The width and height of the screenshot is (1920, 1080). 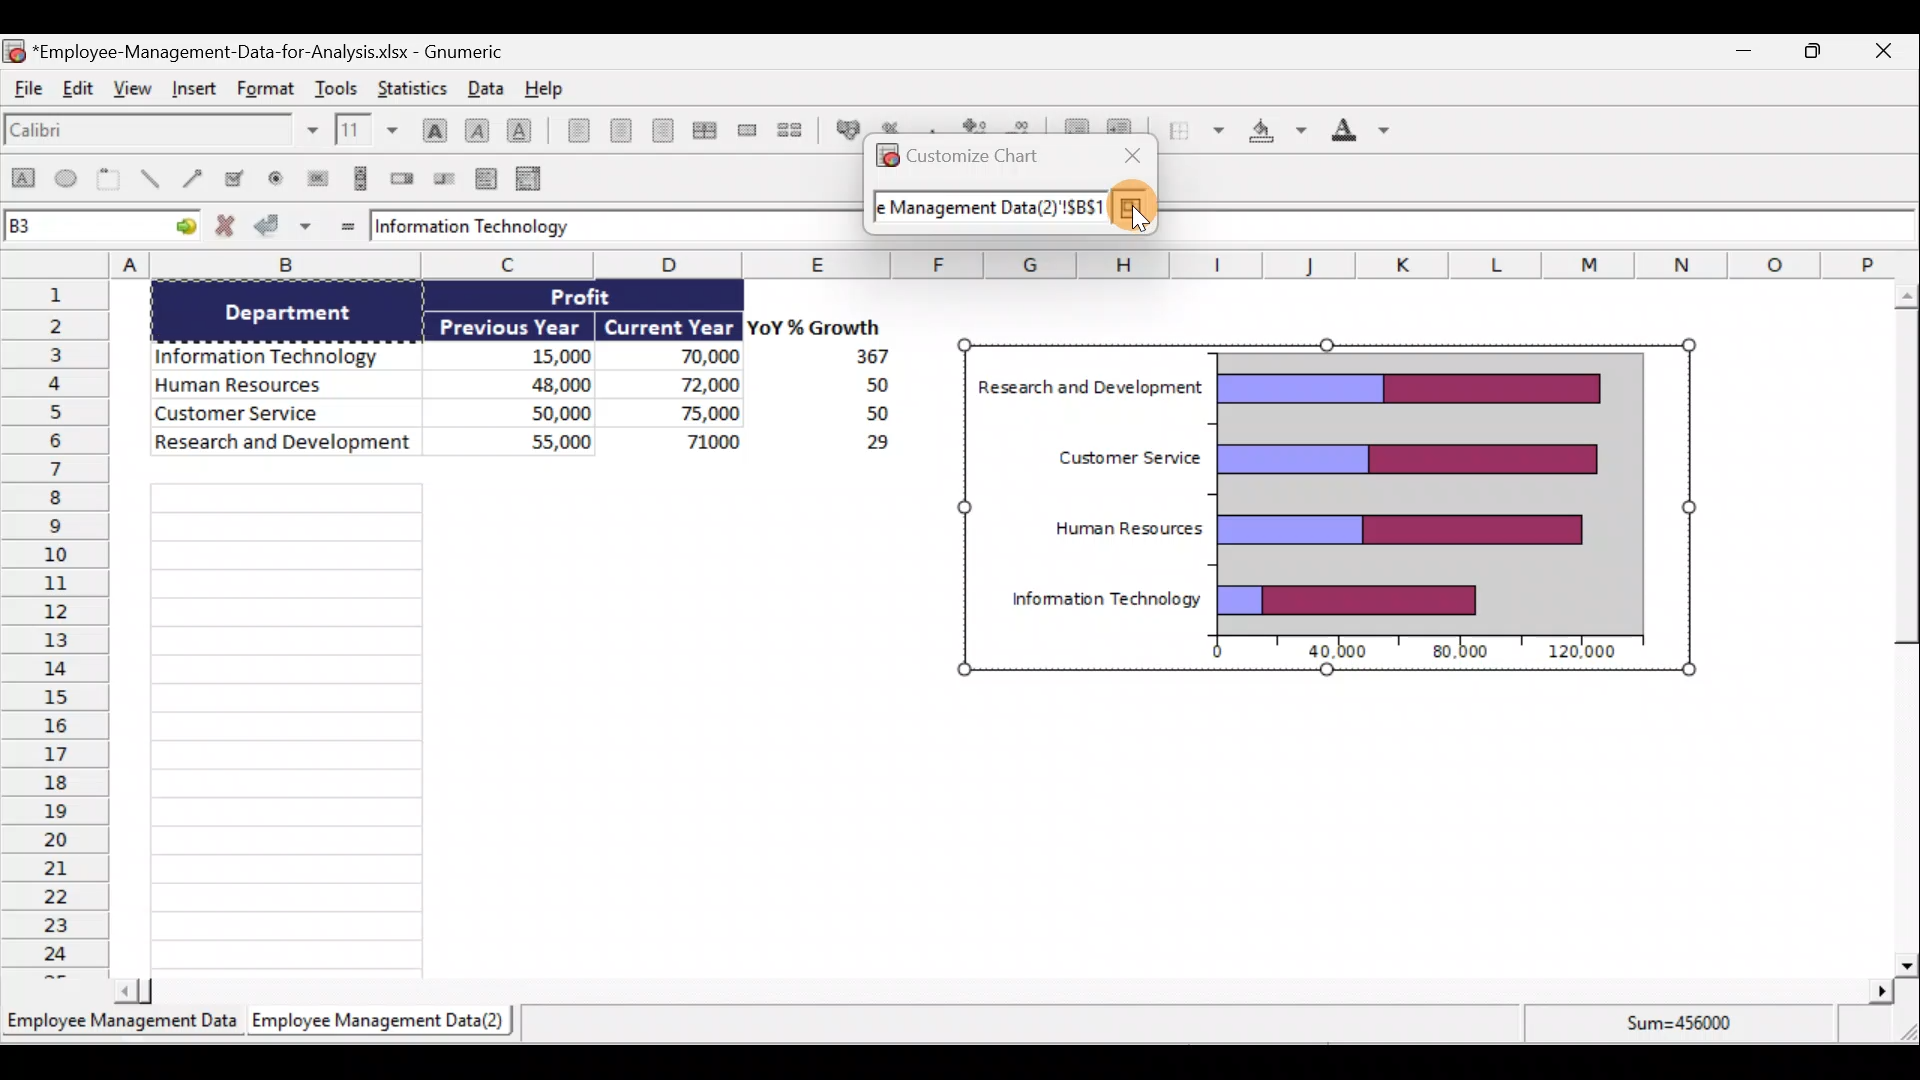 I want to click on 50,000, so click(x=540, y=411).